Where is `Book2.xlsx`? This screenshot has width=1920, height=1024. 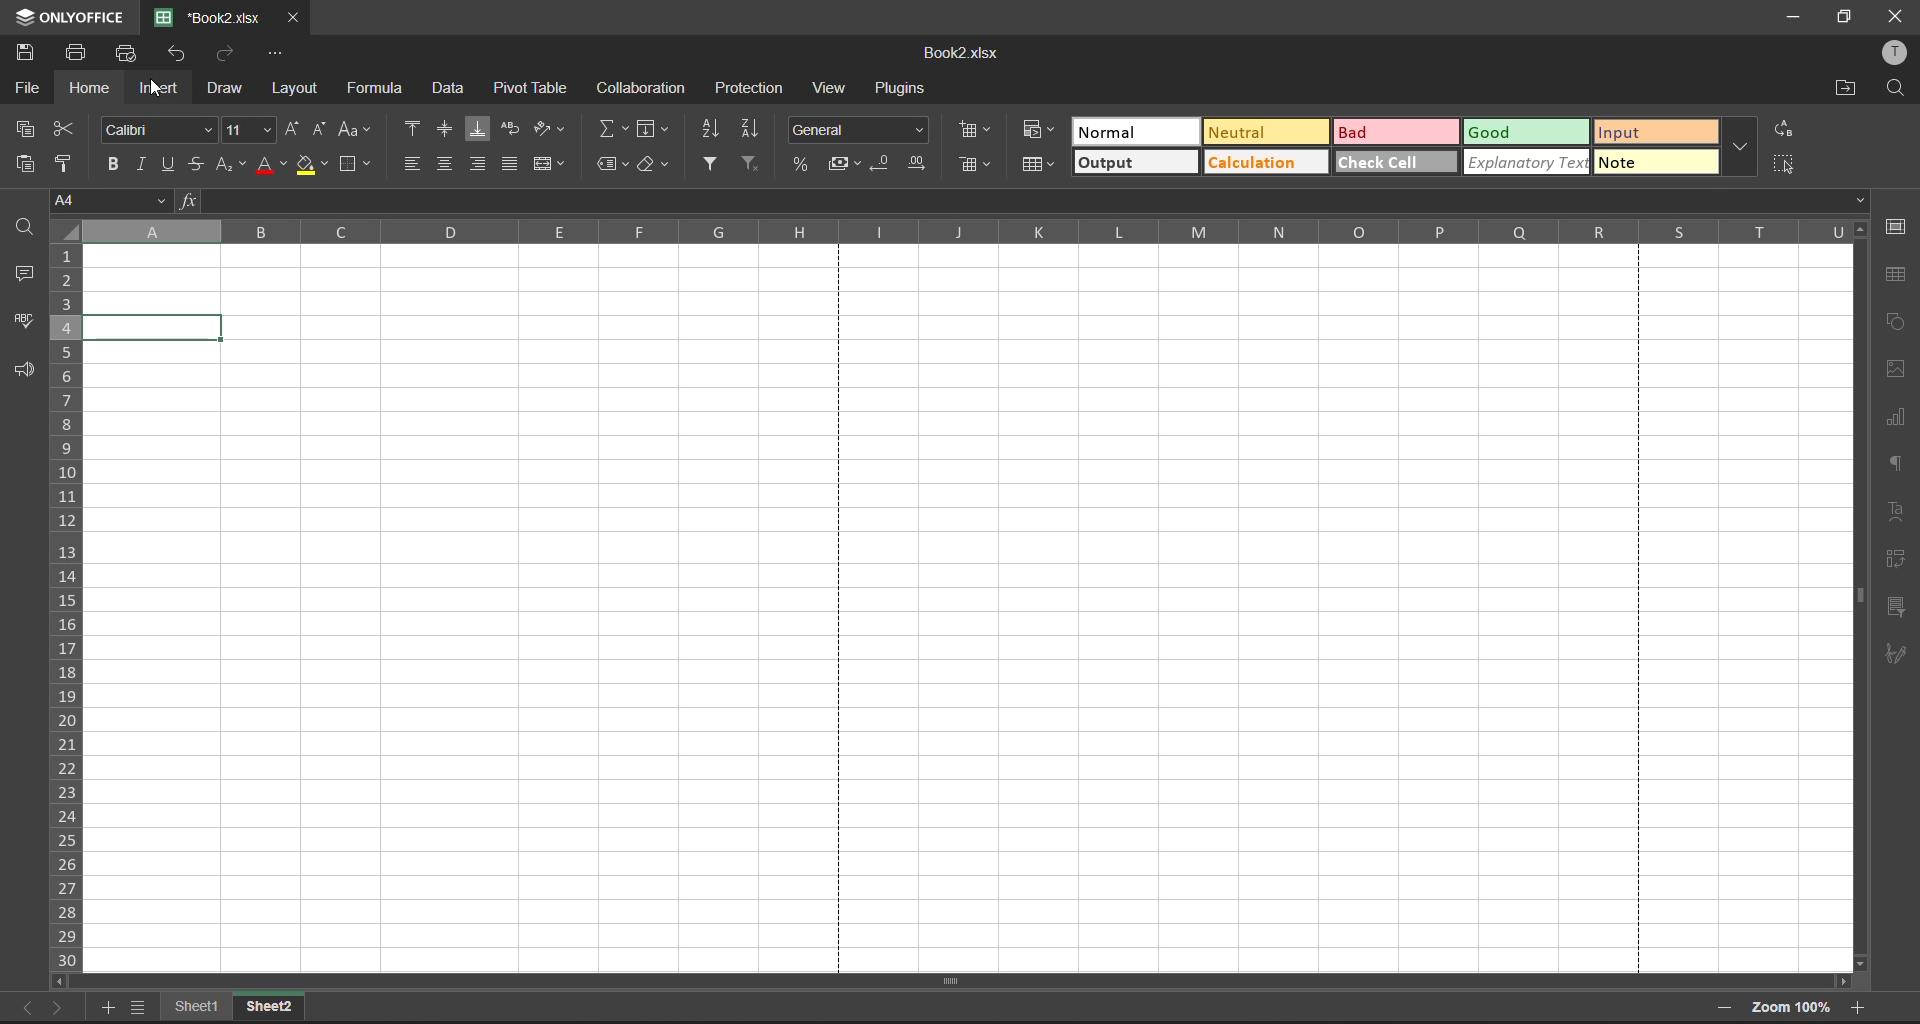
Book2.xlsx is located at coordinates (955, 53).